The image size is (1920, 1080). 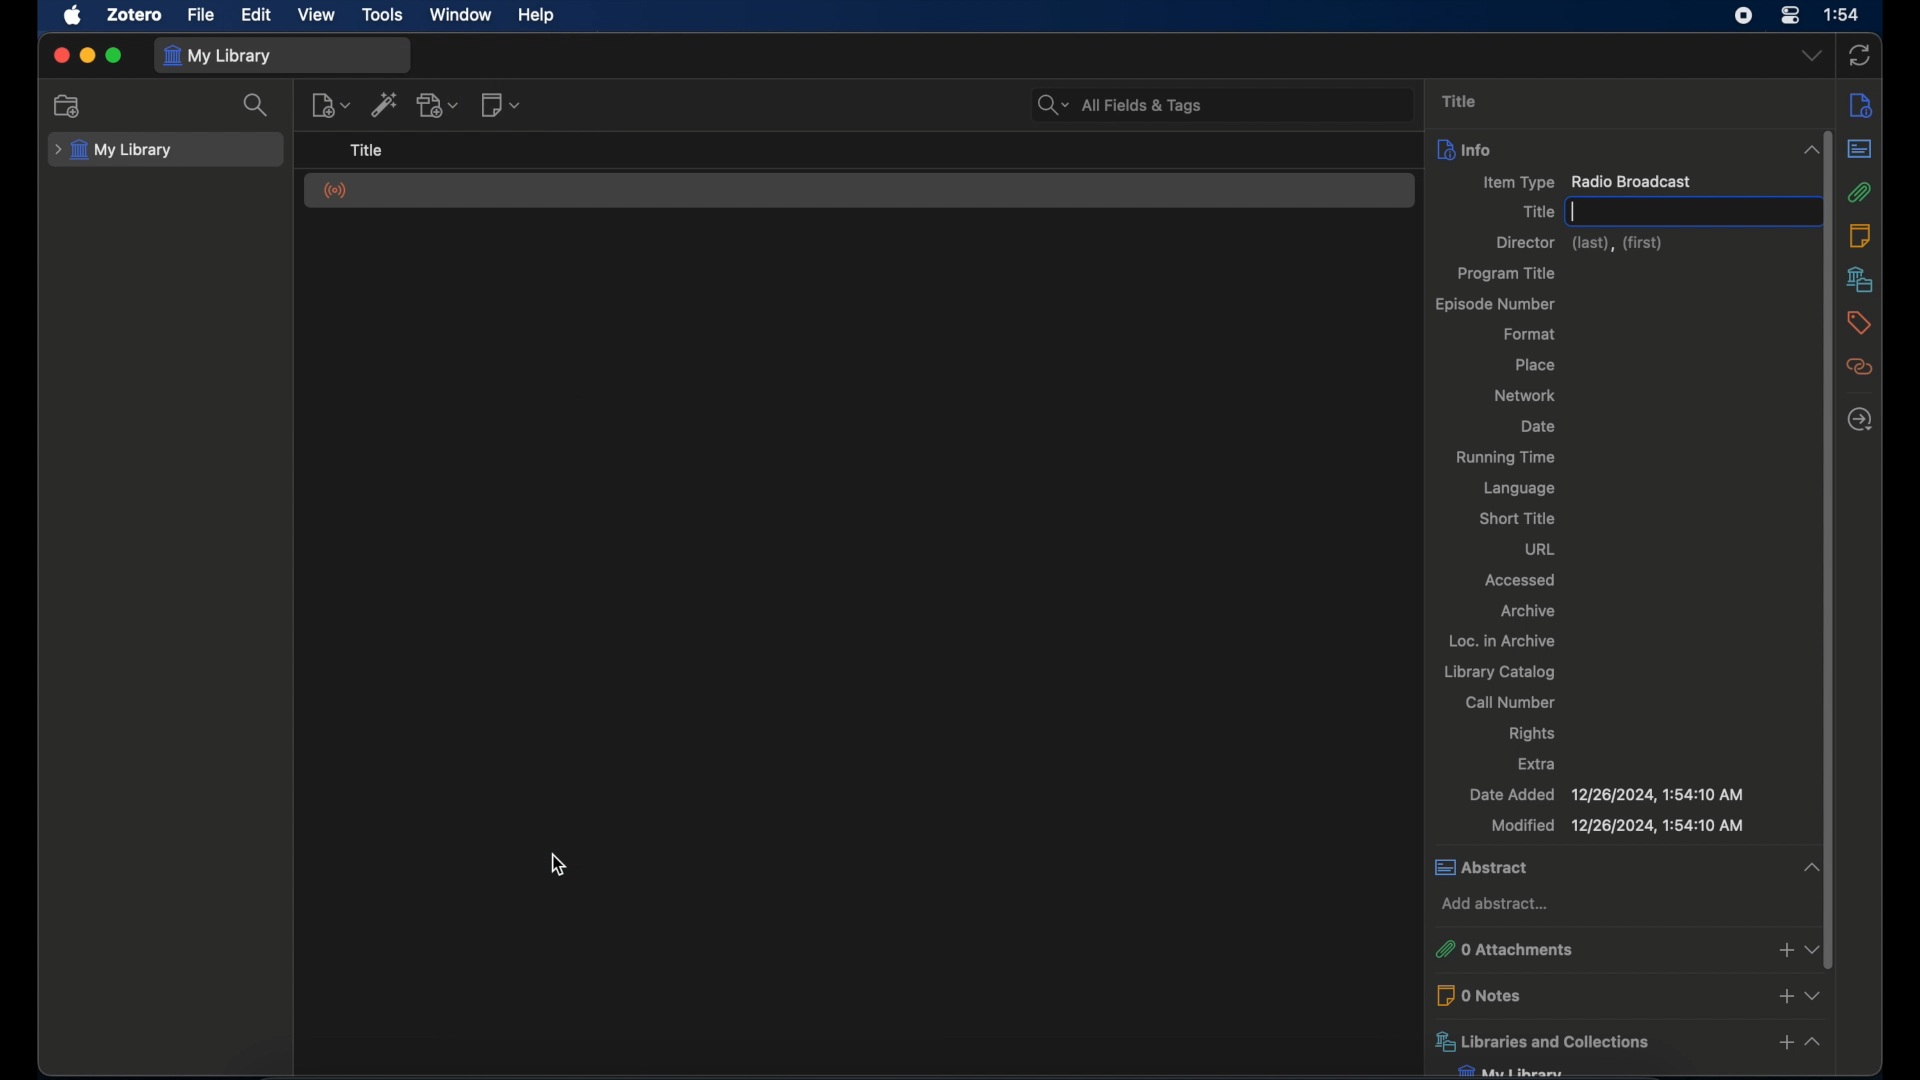 What do you see at coordinates (1582, 244) in the screenshot?
I see `director (last),(first)` at bounding box center [1582, 244].